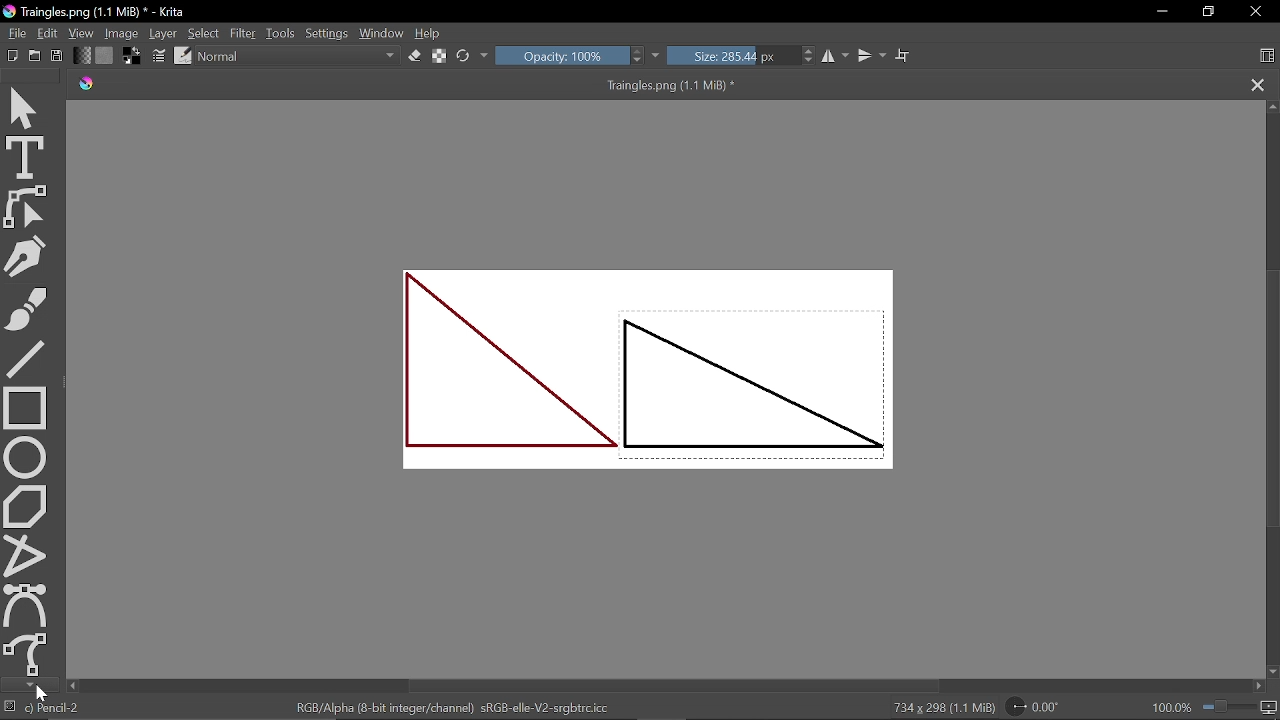 The height and width of the screenshot is (720, 1280). What do you see at coordinates (871, 56) in the screenshot?
I see `Vertical mirror` at bounding box center [871, 56].